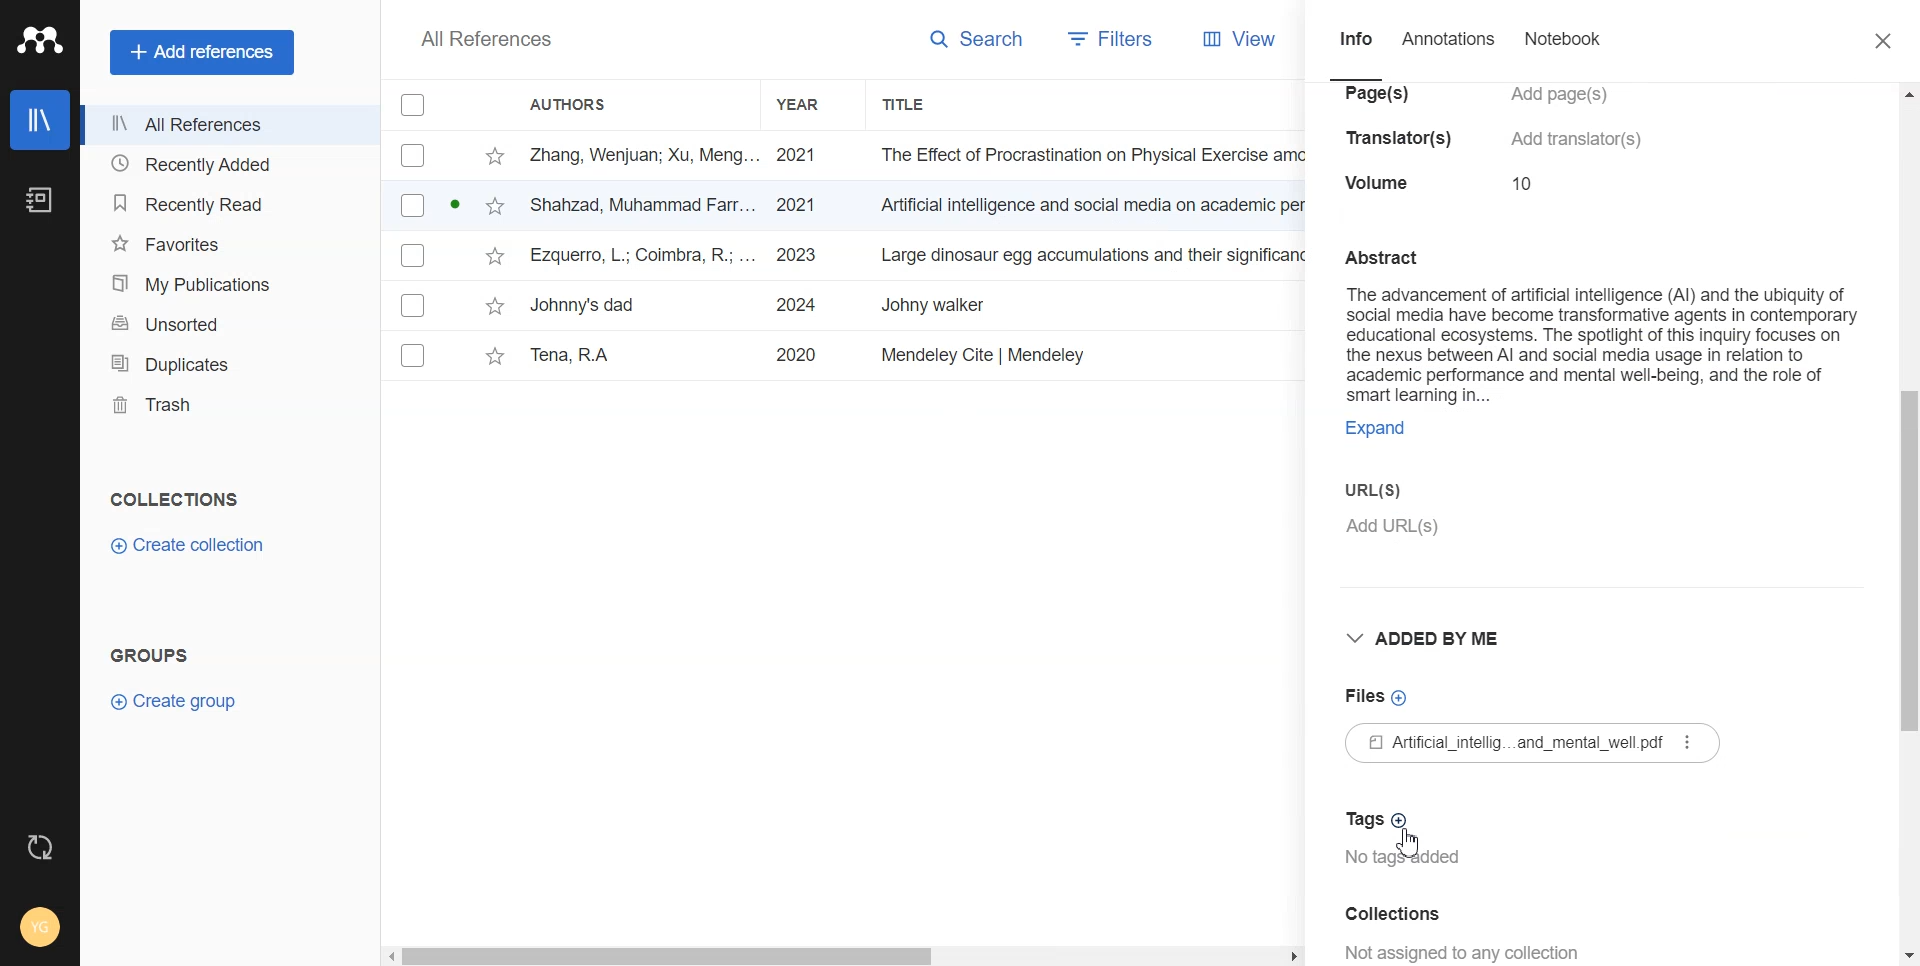  What do you see at coordinates (579, 103) in the screenshot?
I see `Authors` at bounding box center [579, 103].